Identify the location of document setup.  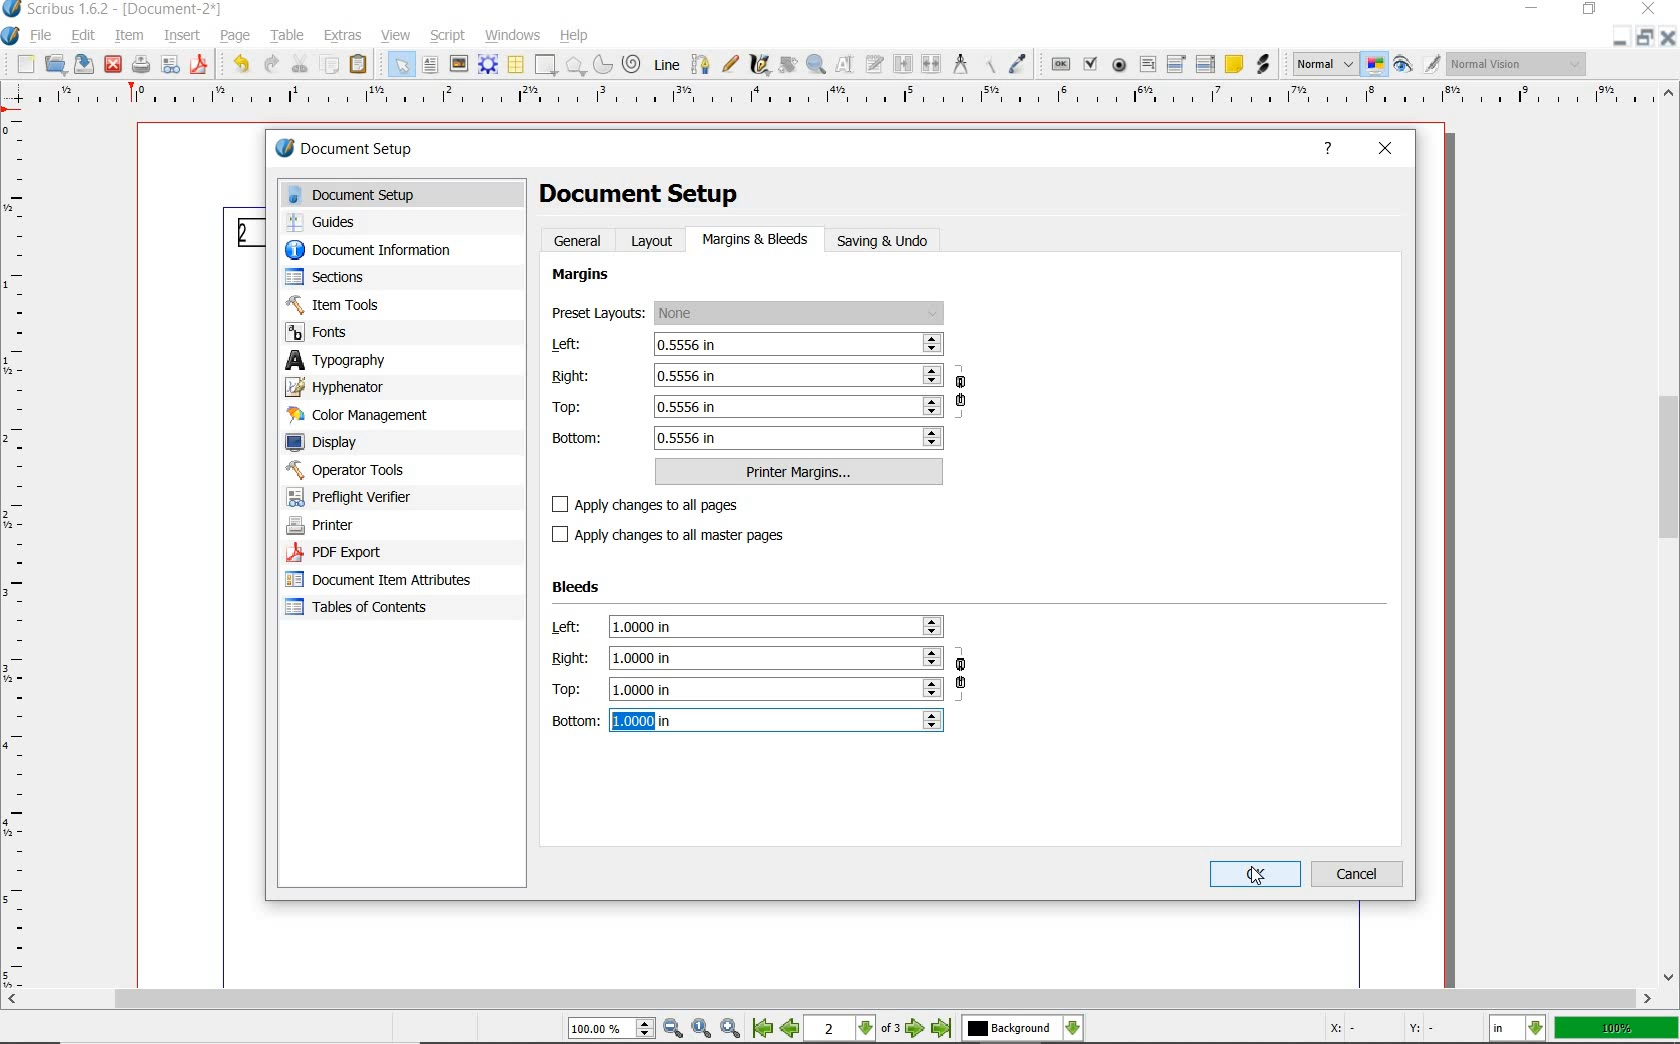
(642, 192).